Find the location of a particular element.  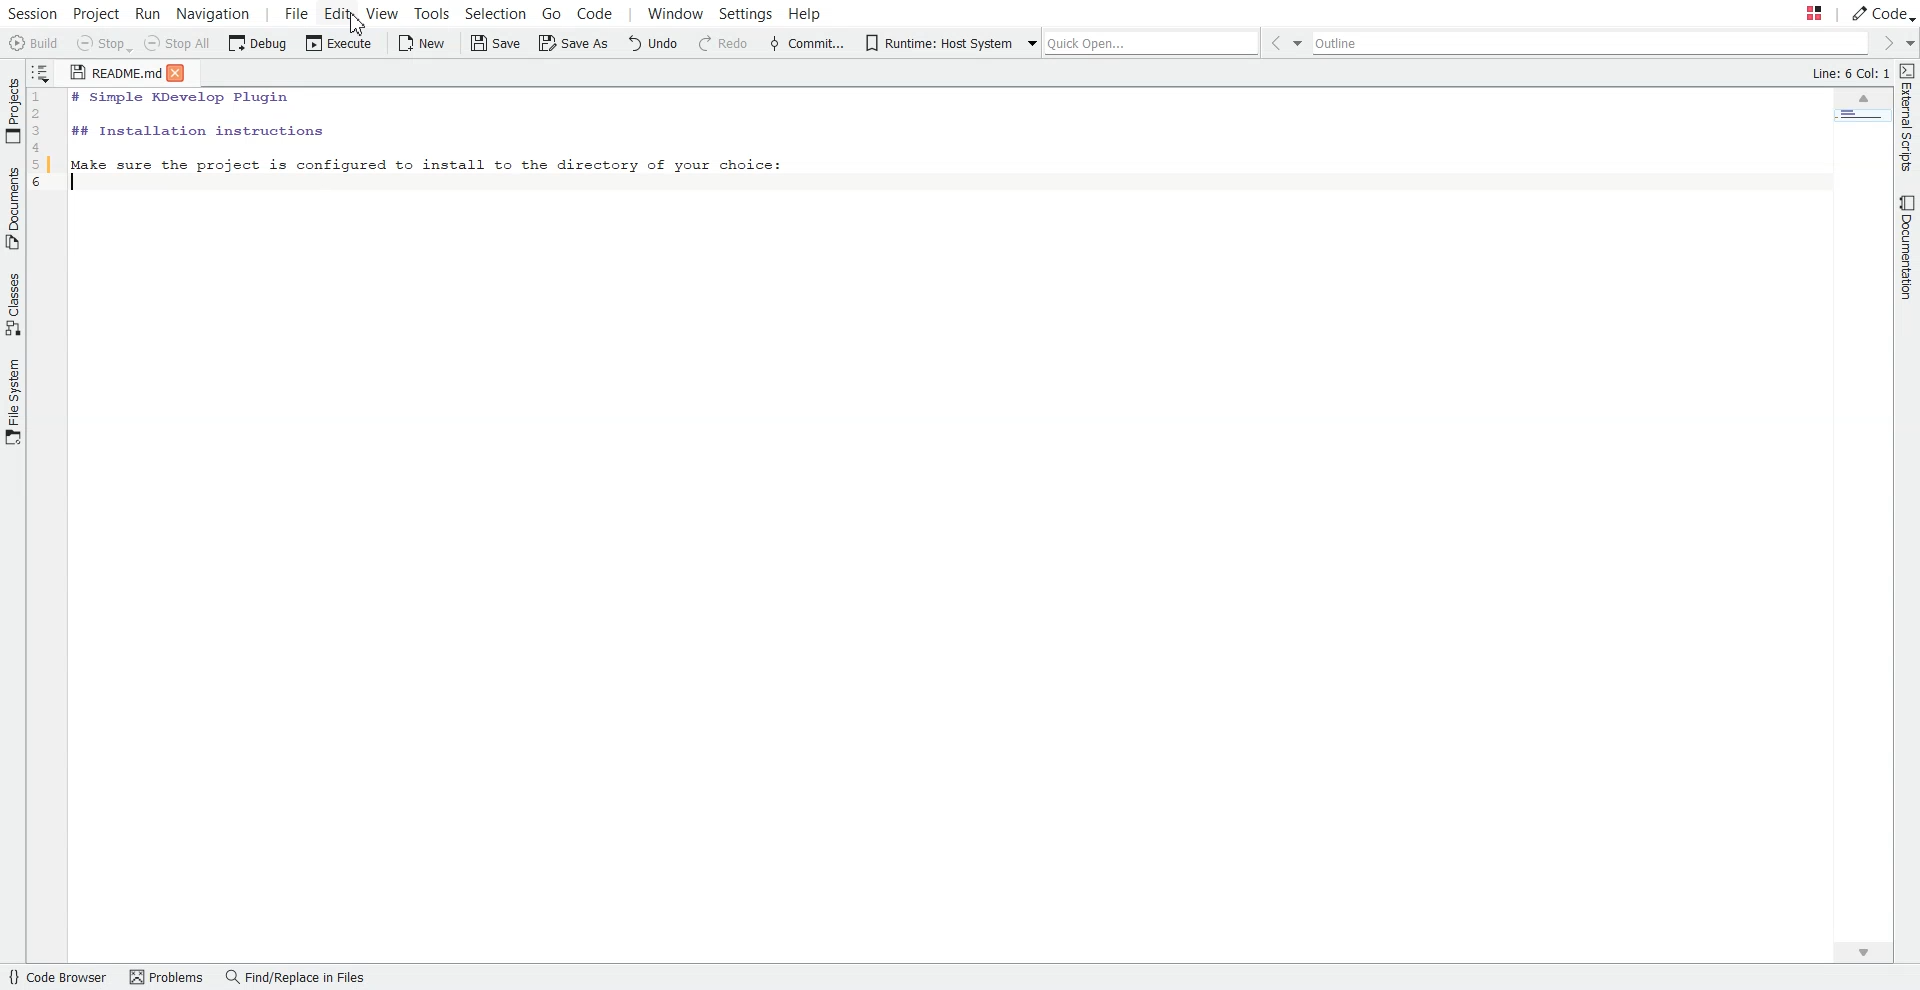

Make sure the project is configured to install to the directory of your choice: is located at coordinates (427, 162).